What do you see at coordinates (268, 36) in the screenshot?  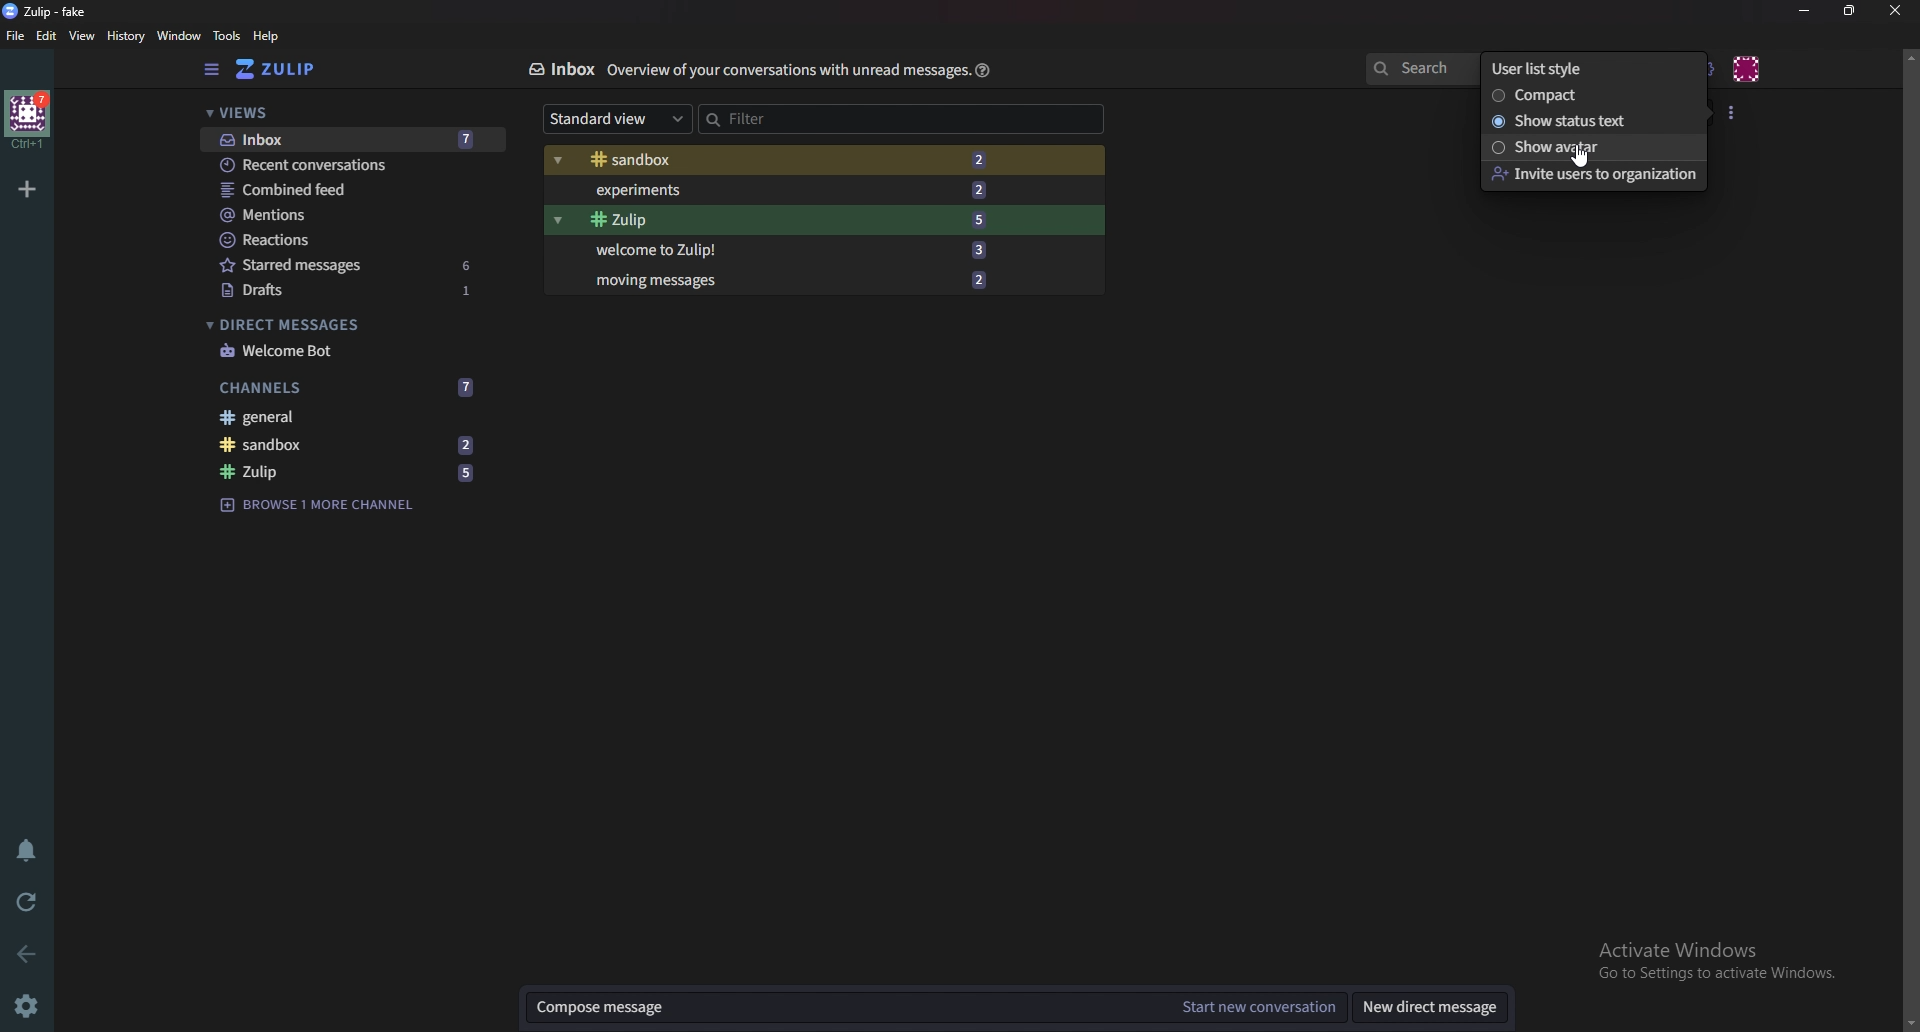 I see `help` at bounding box center [268, 36].